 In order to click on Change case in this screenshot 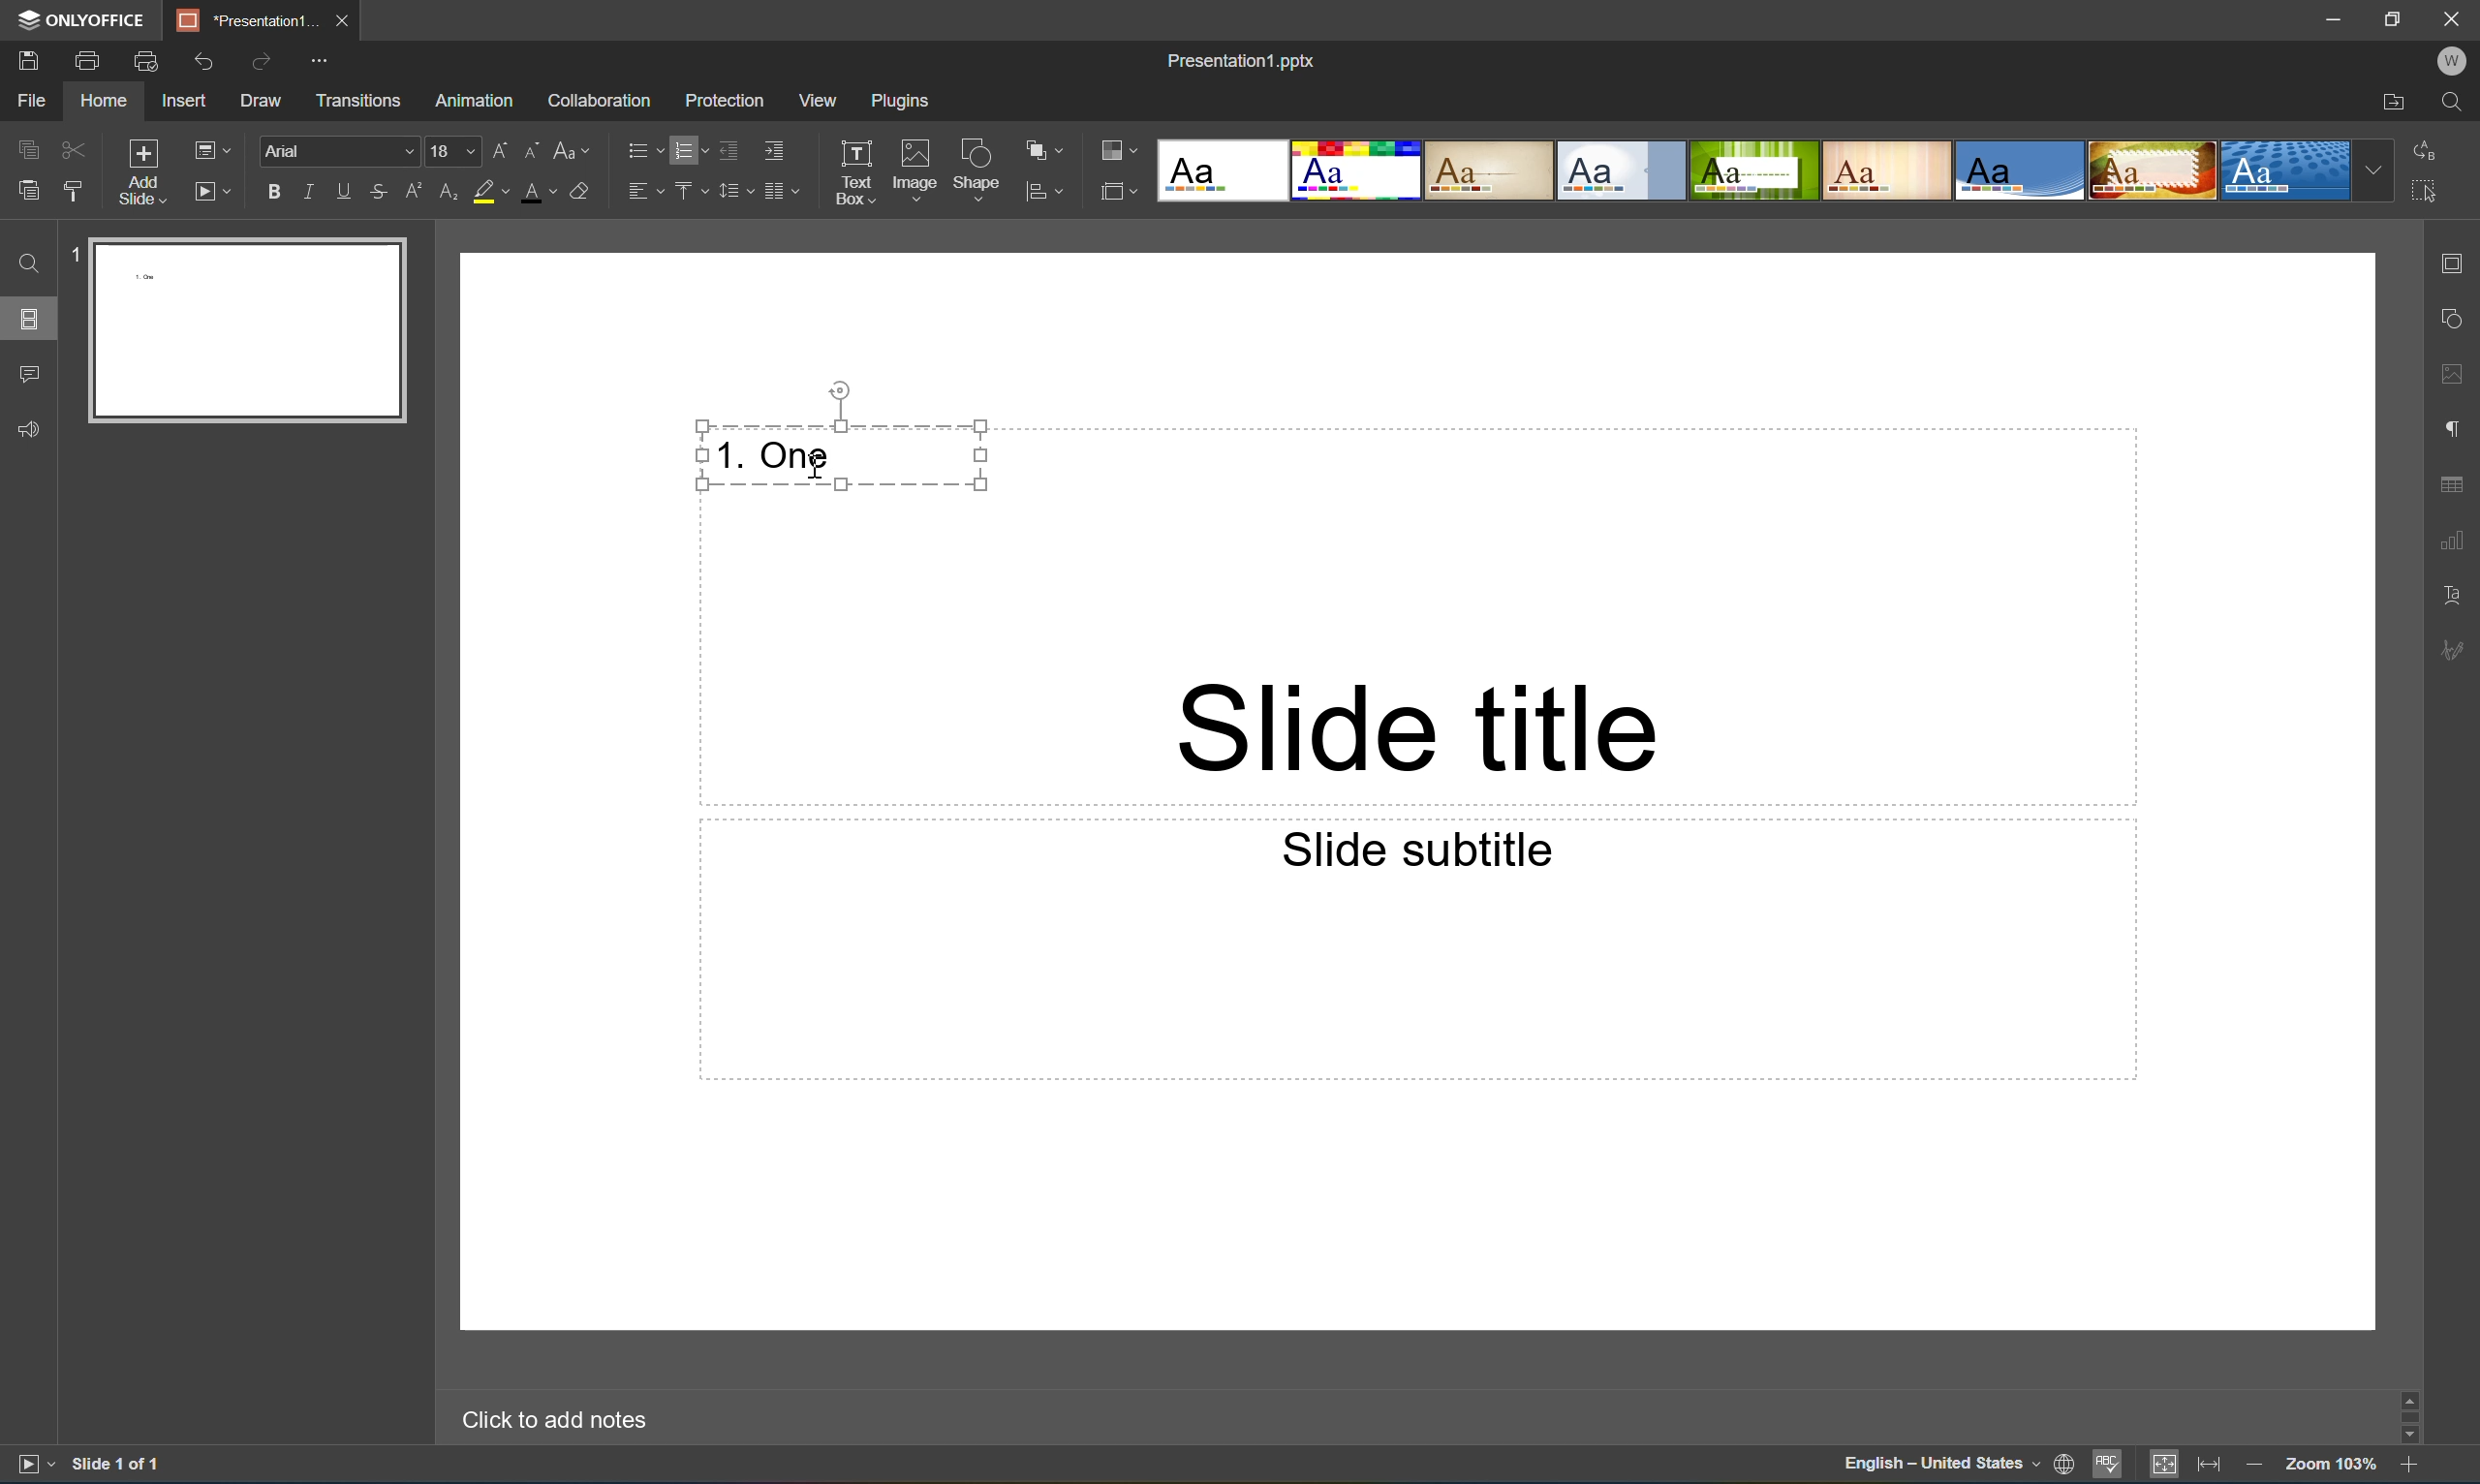, I will do `click(566, 151)`.